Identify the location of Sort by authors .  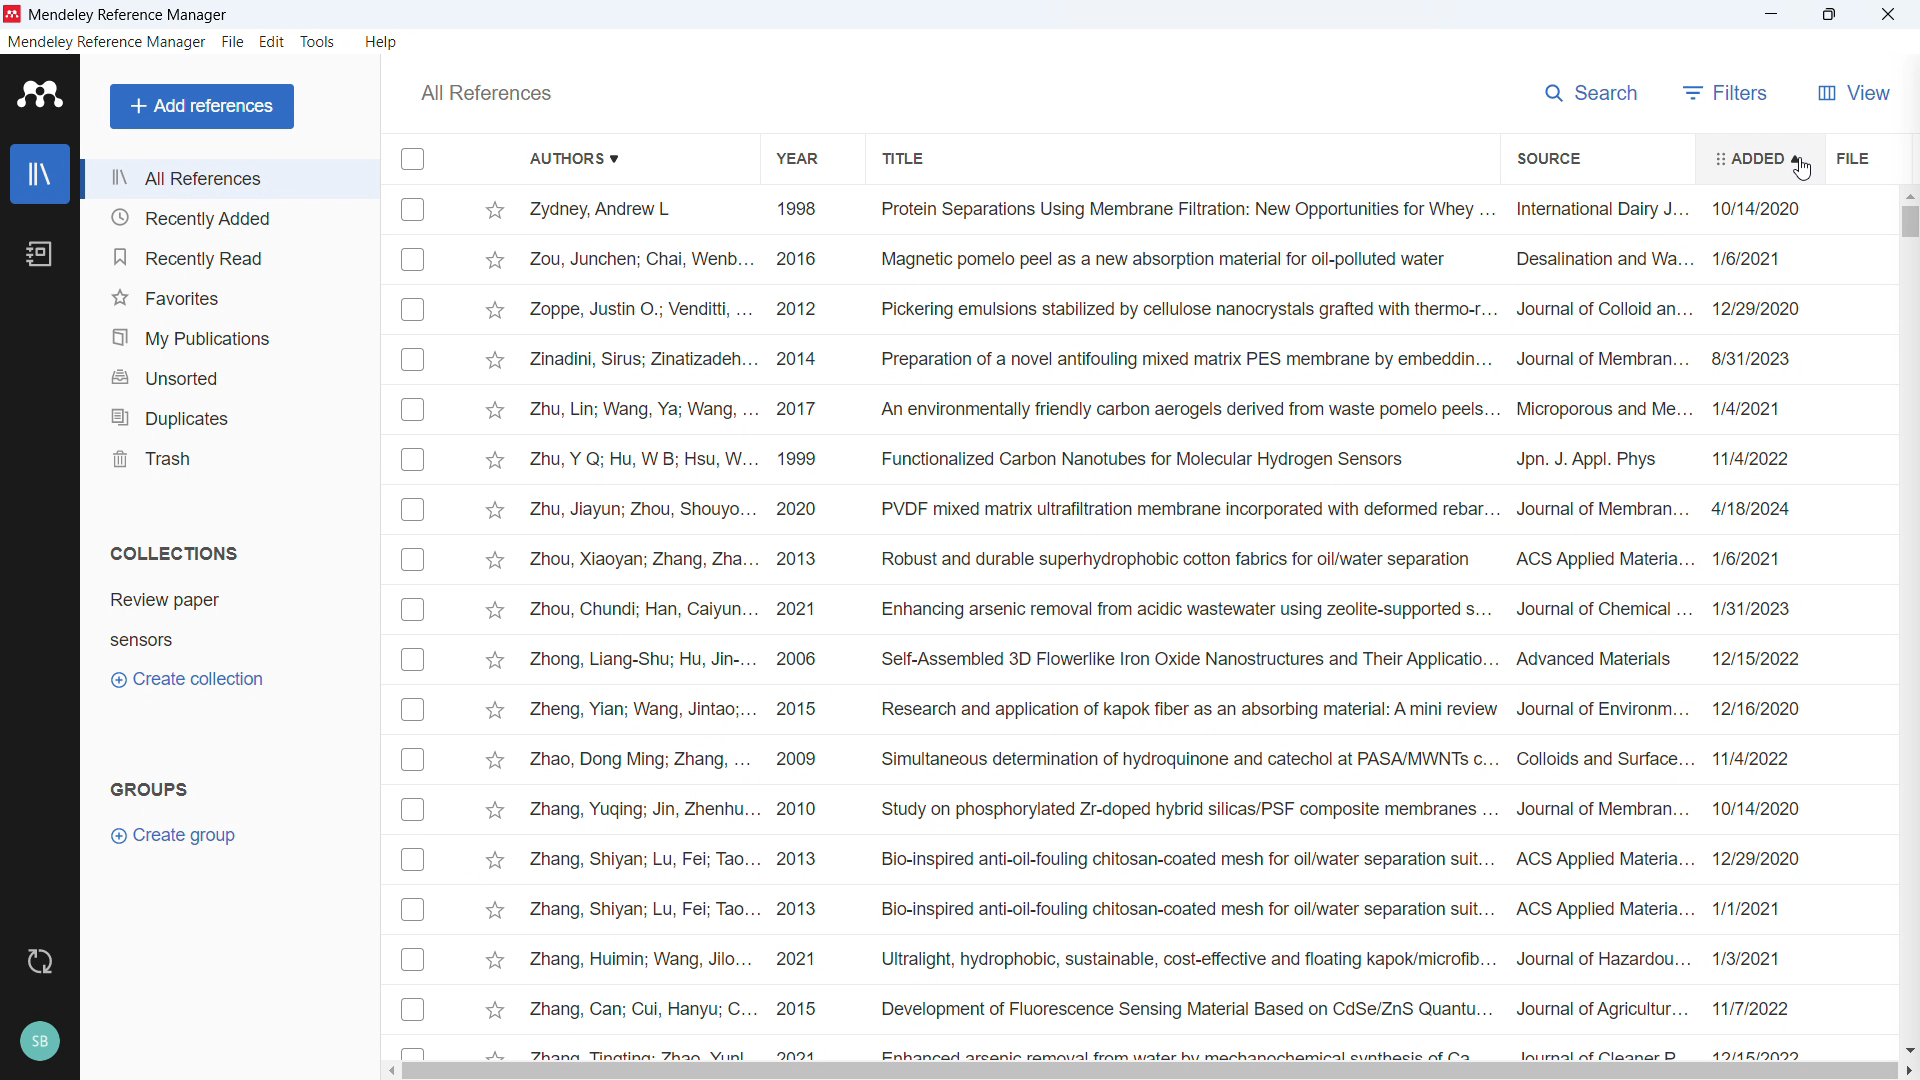
(574, 156).